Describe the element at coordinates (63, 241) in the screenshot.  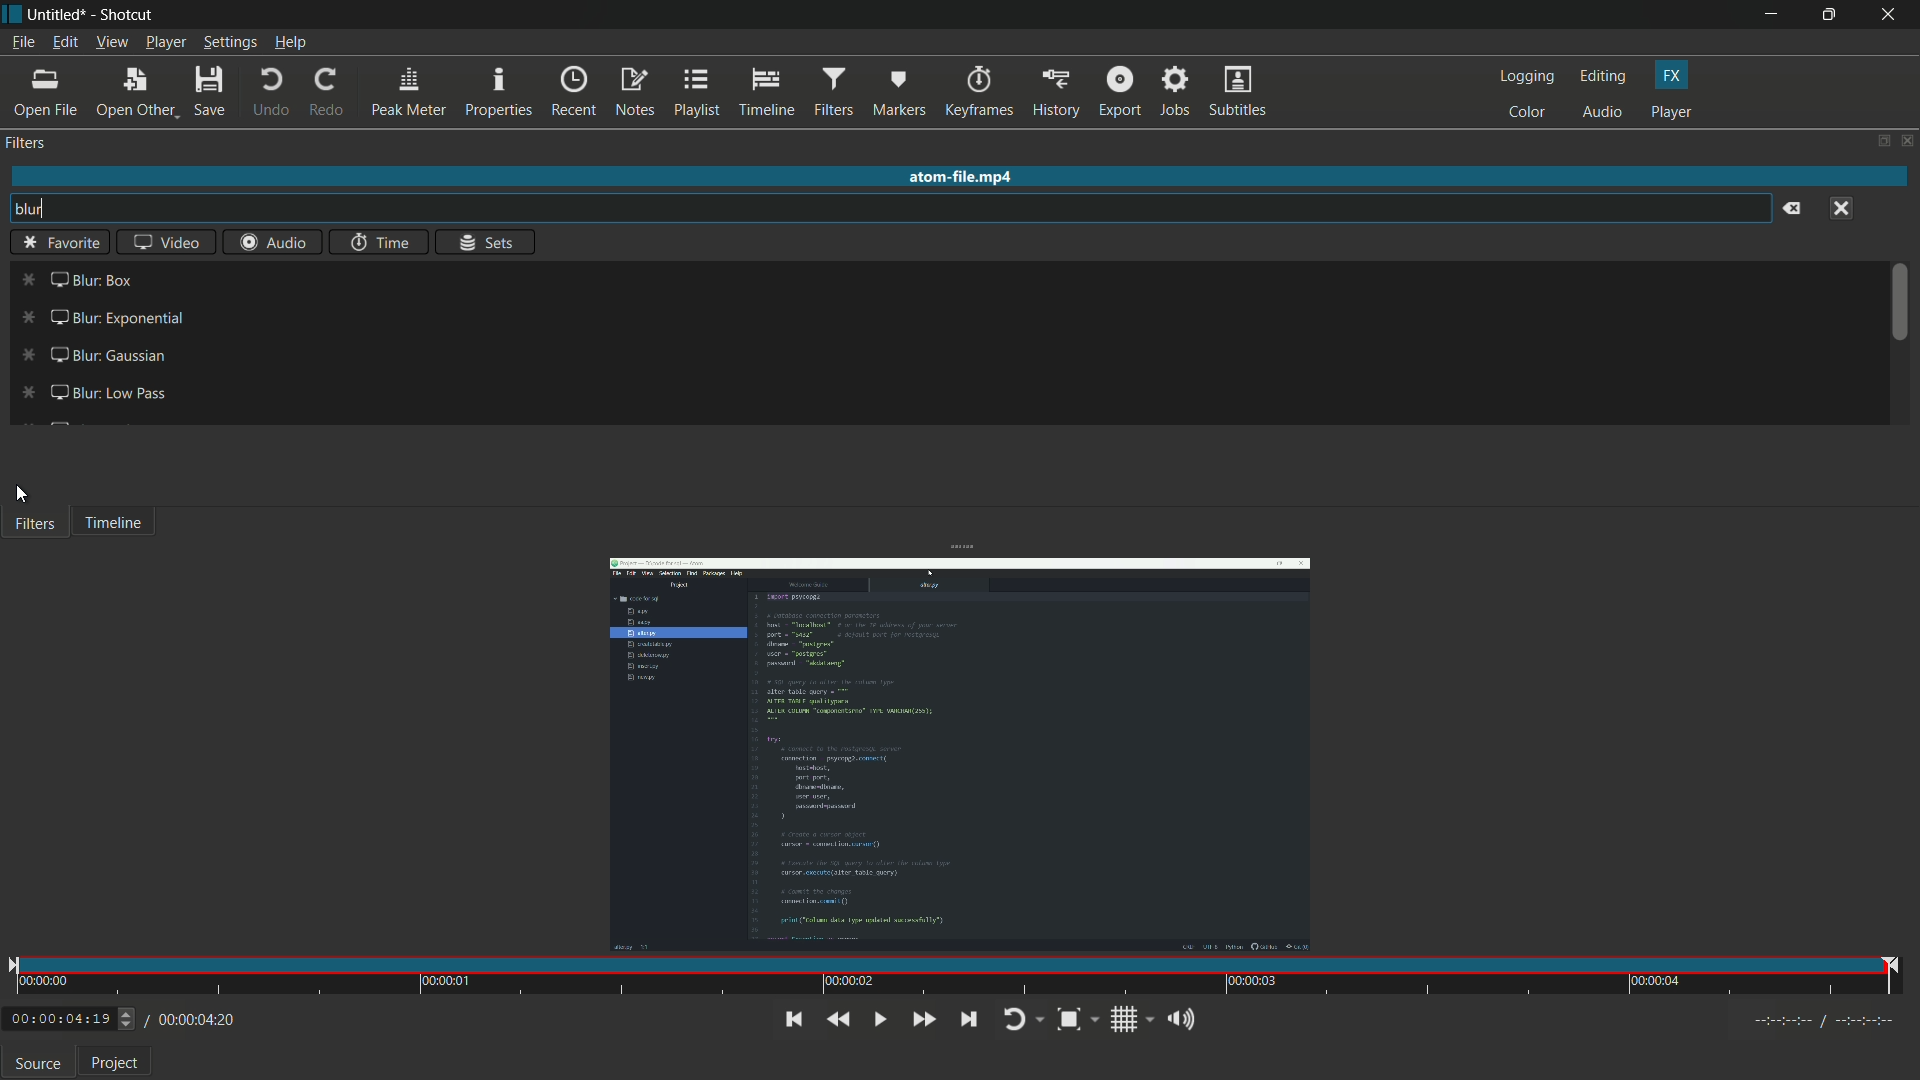
I see `` at that location.